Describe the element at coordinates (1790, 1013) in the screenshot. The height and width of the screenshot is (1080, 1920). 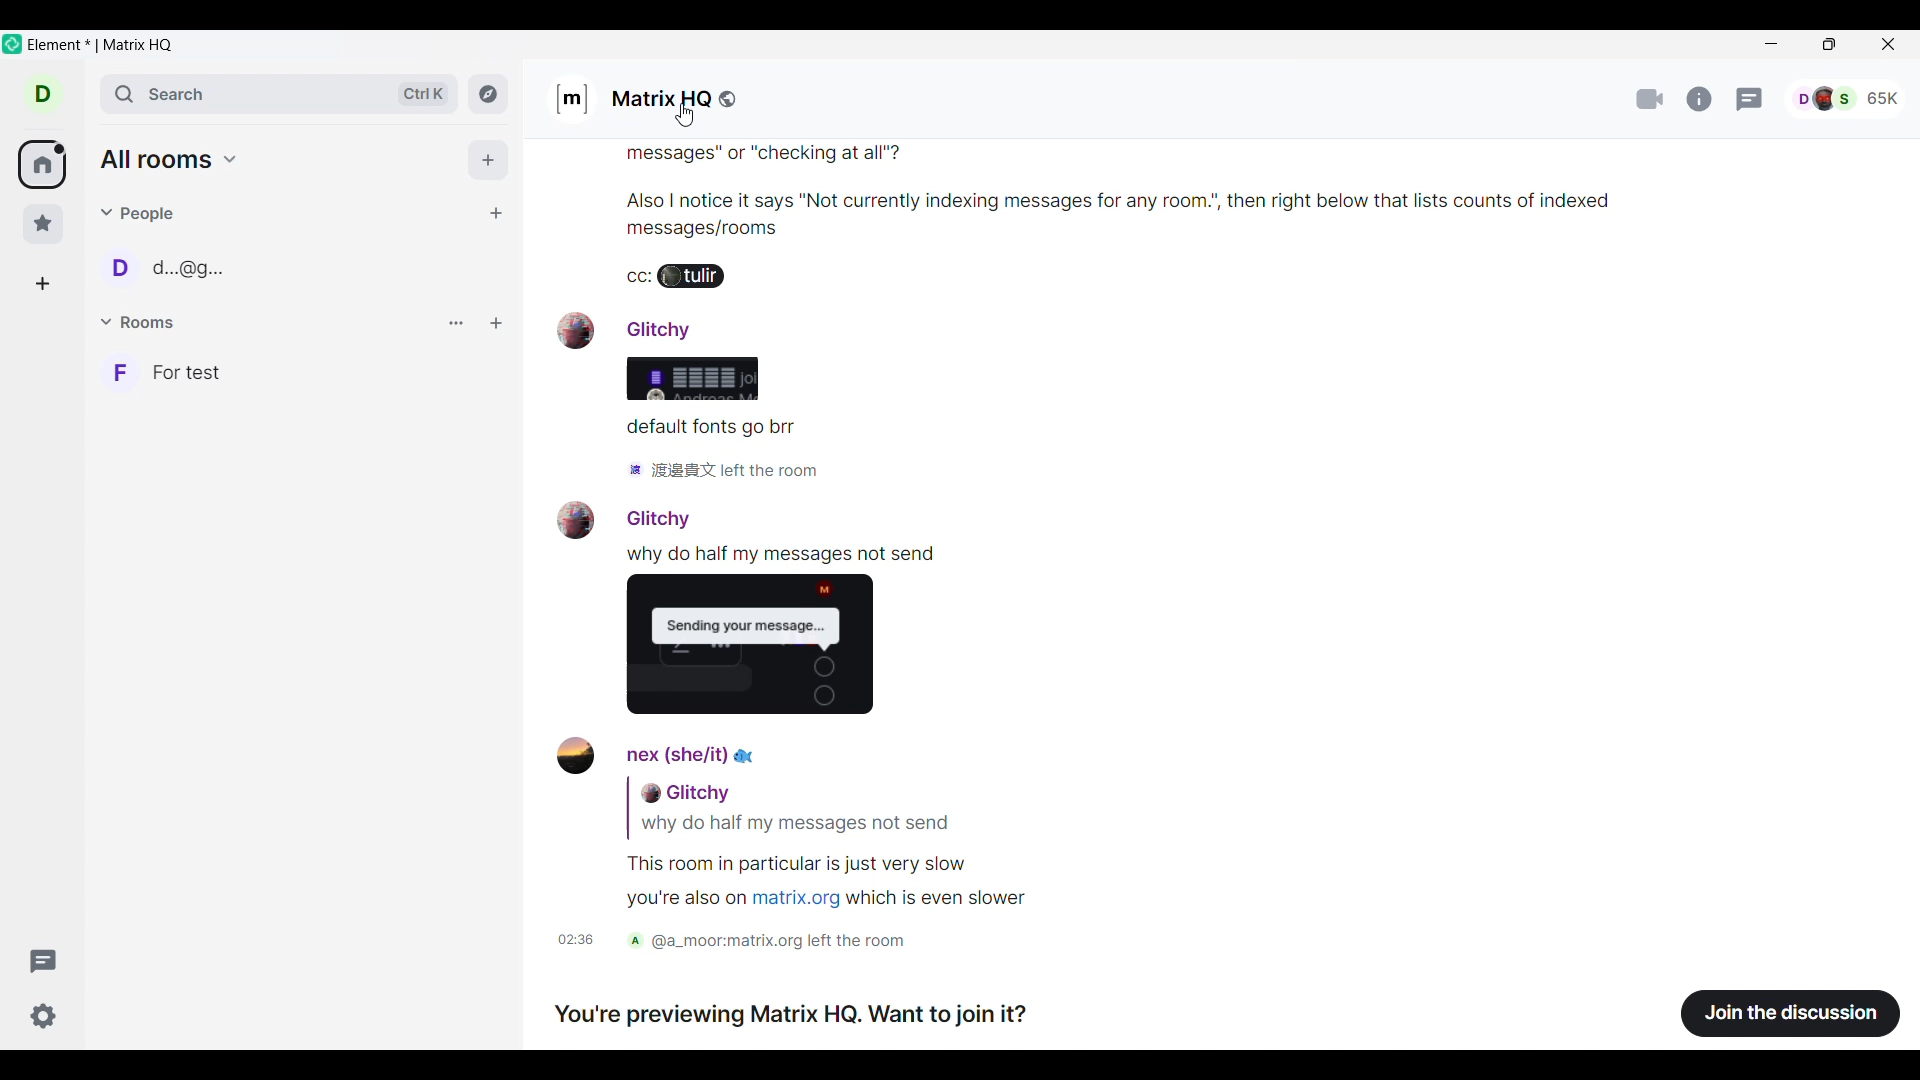
I see `Join the discussion` at that location.